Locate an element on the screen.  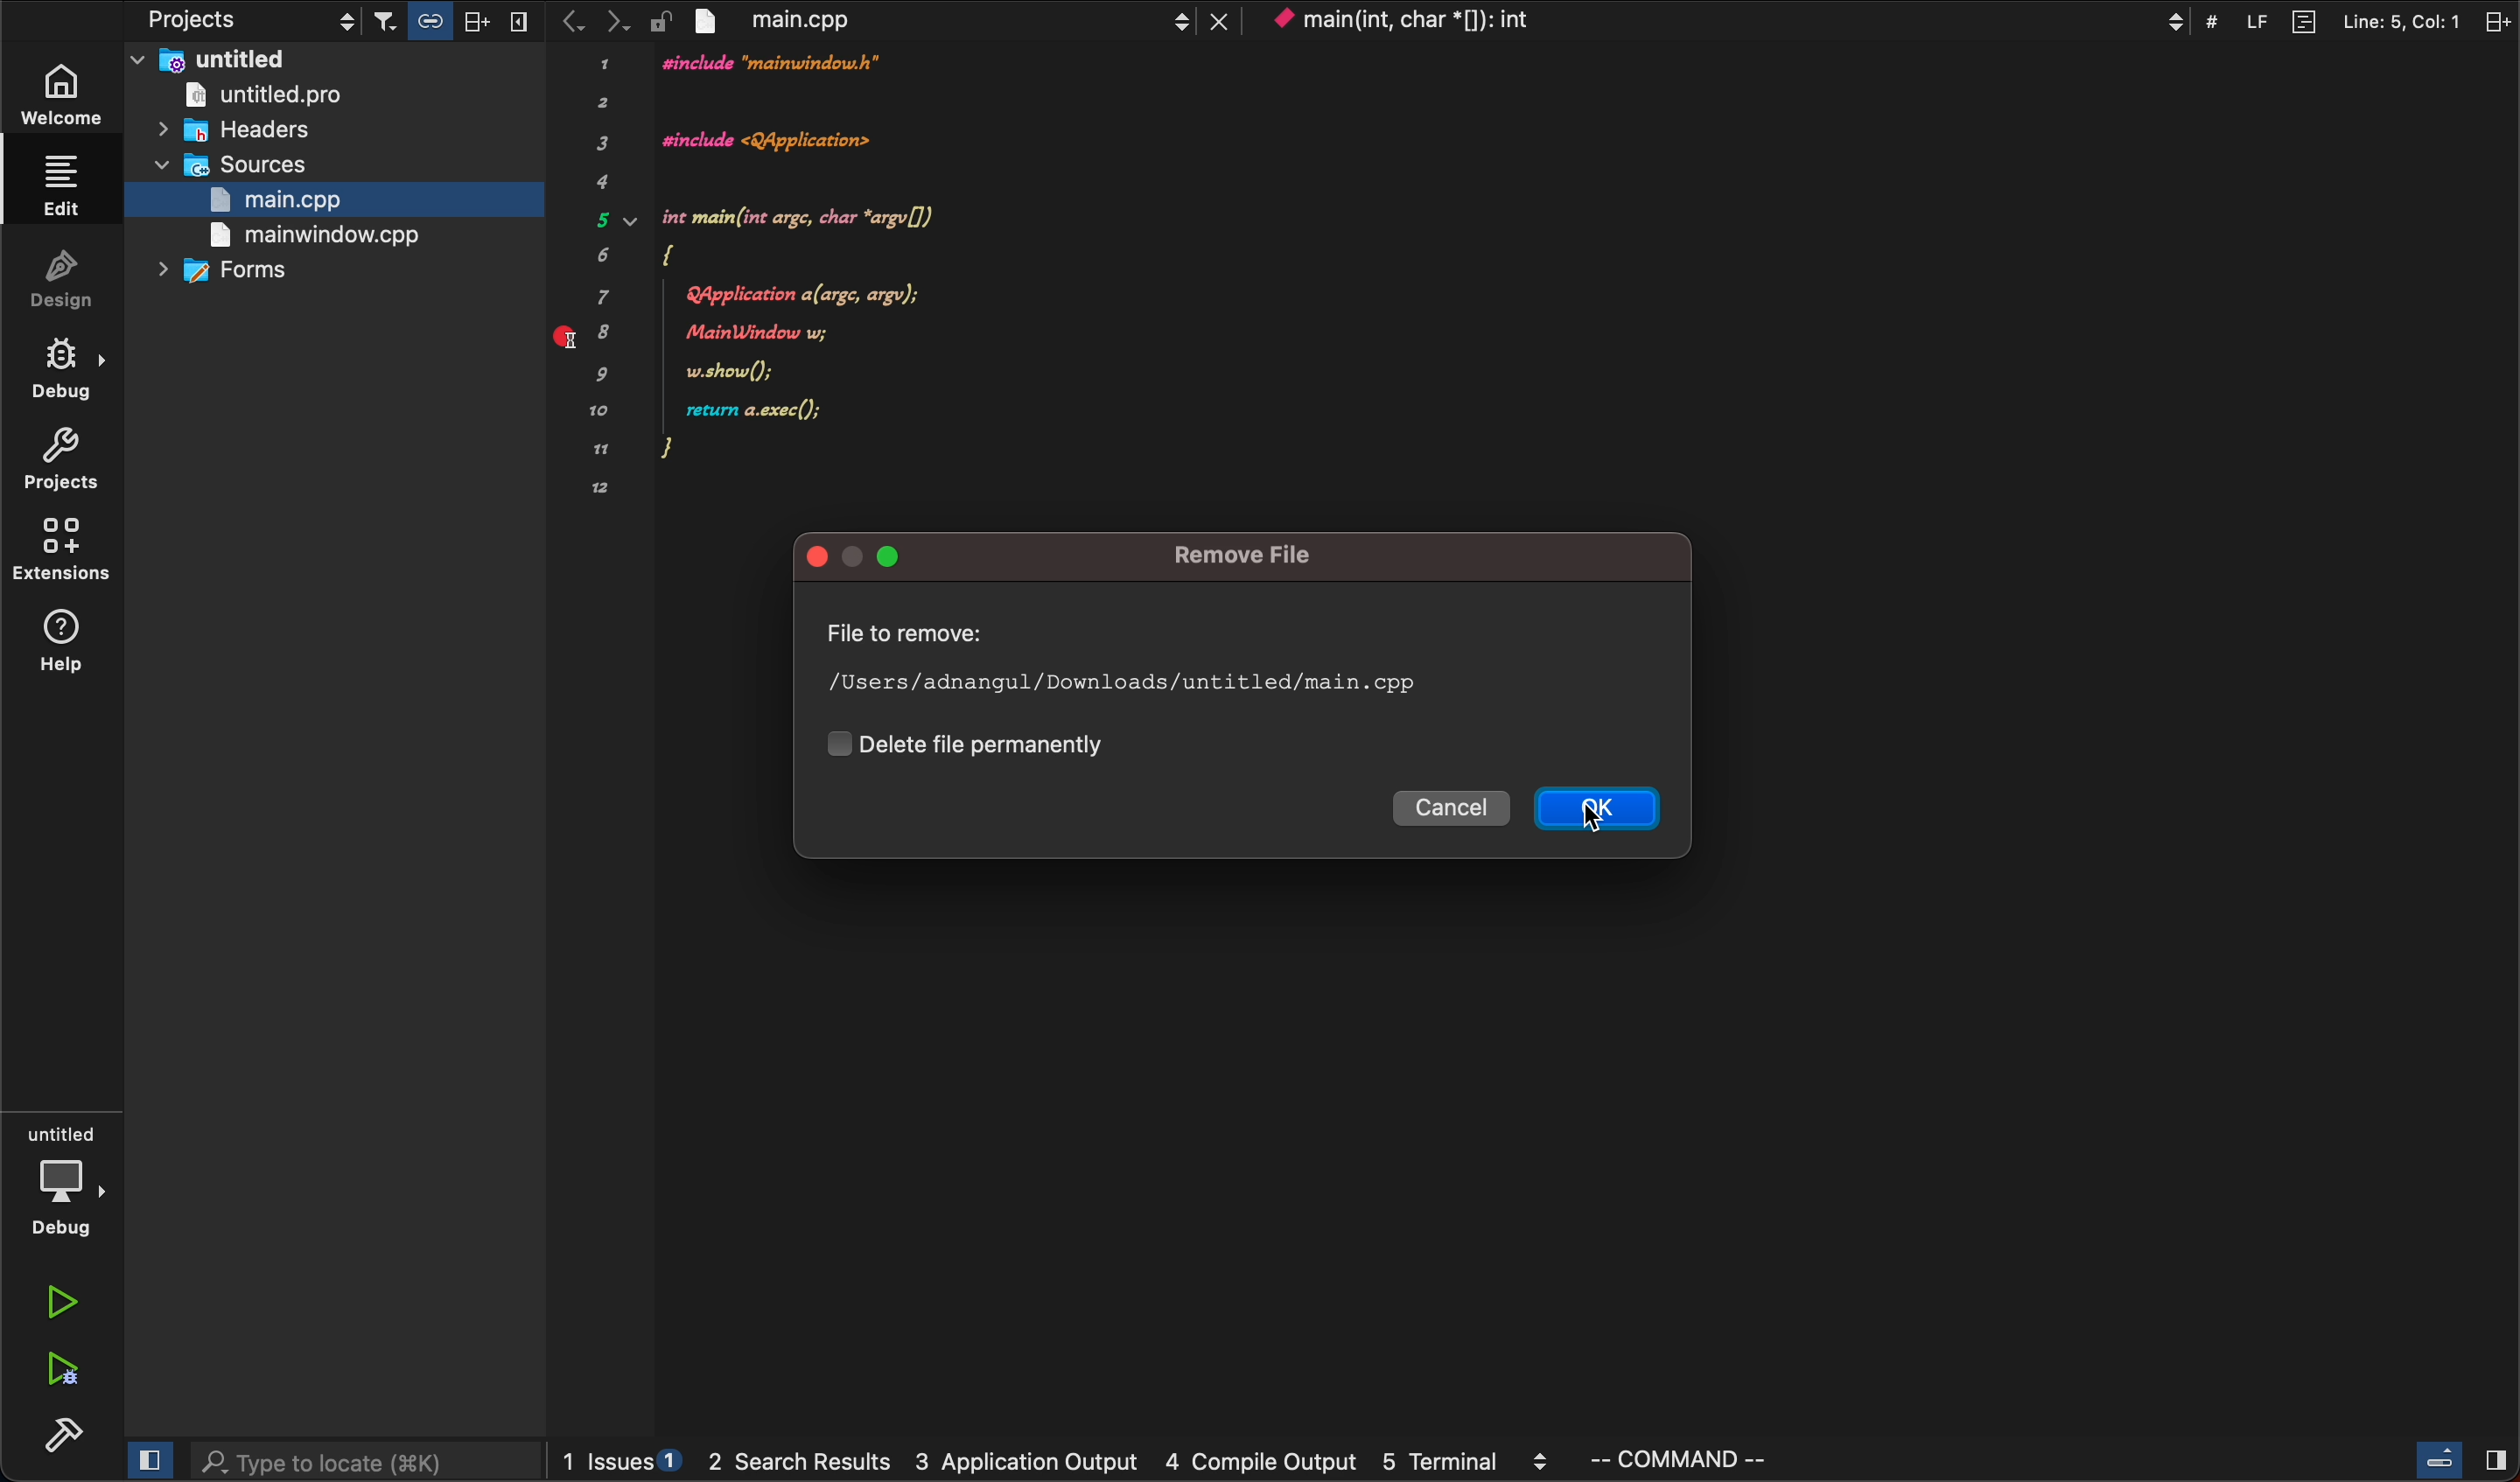
filter is located at coordinates (451, 20).